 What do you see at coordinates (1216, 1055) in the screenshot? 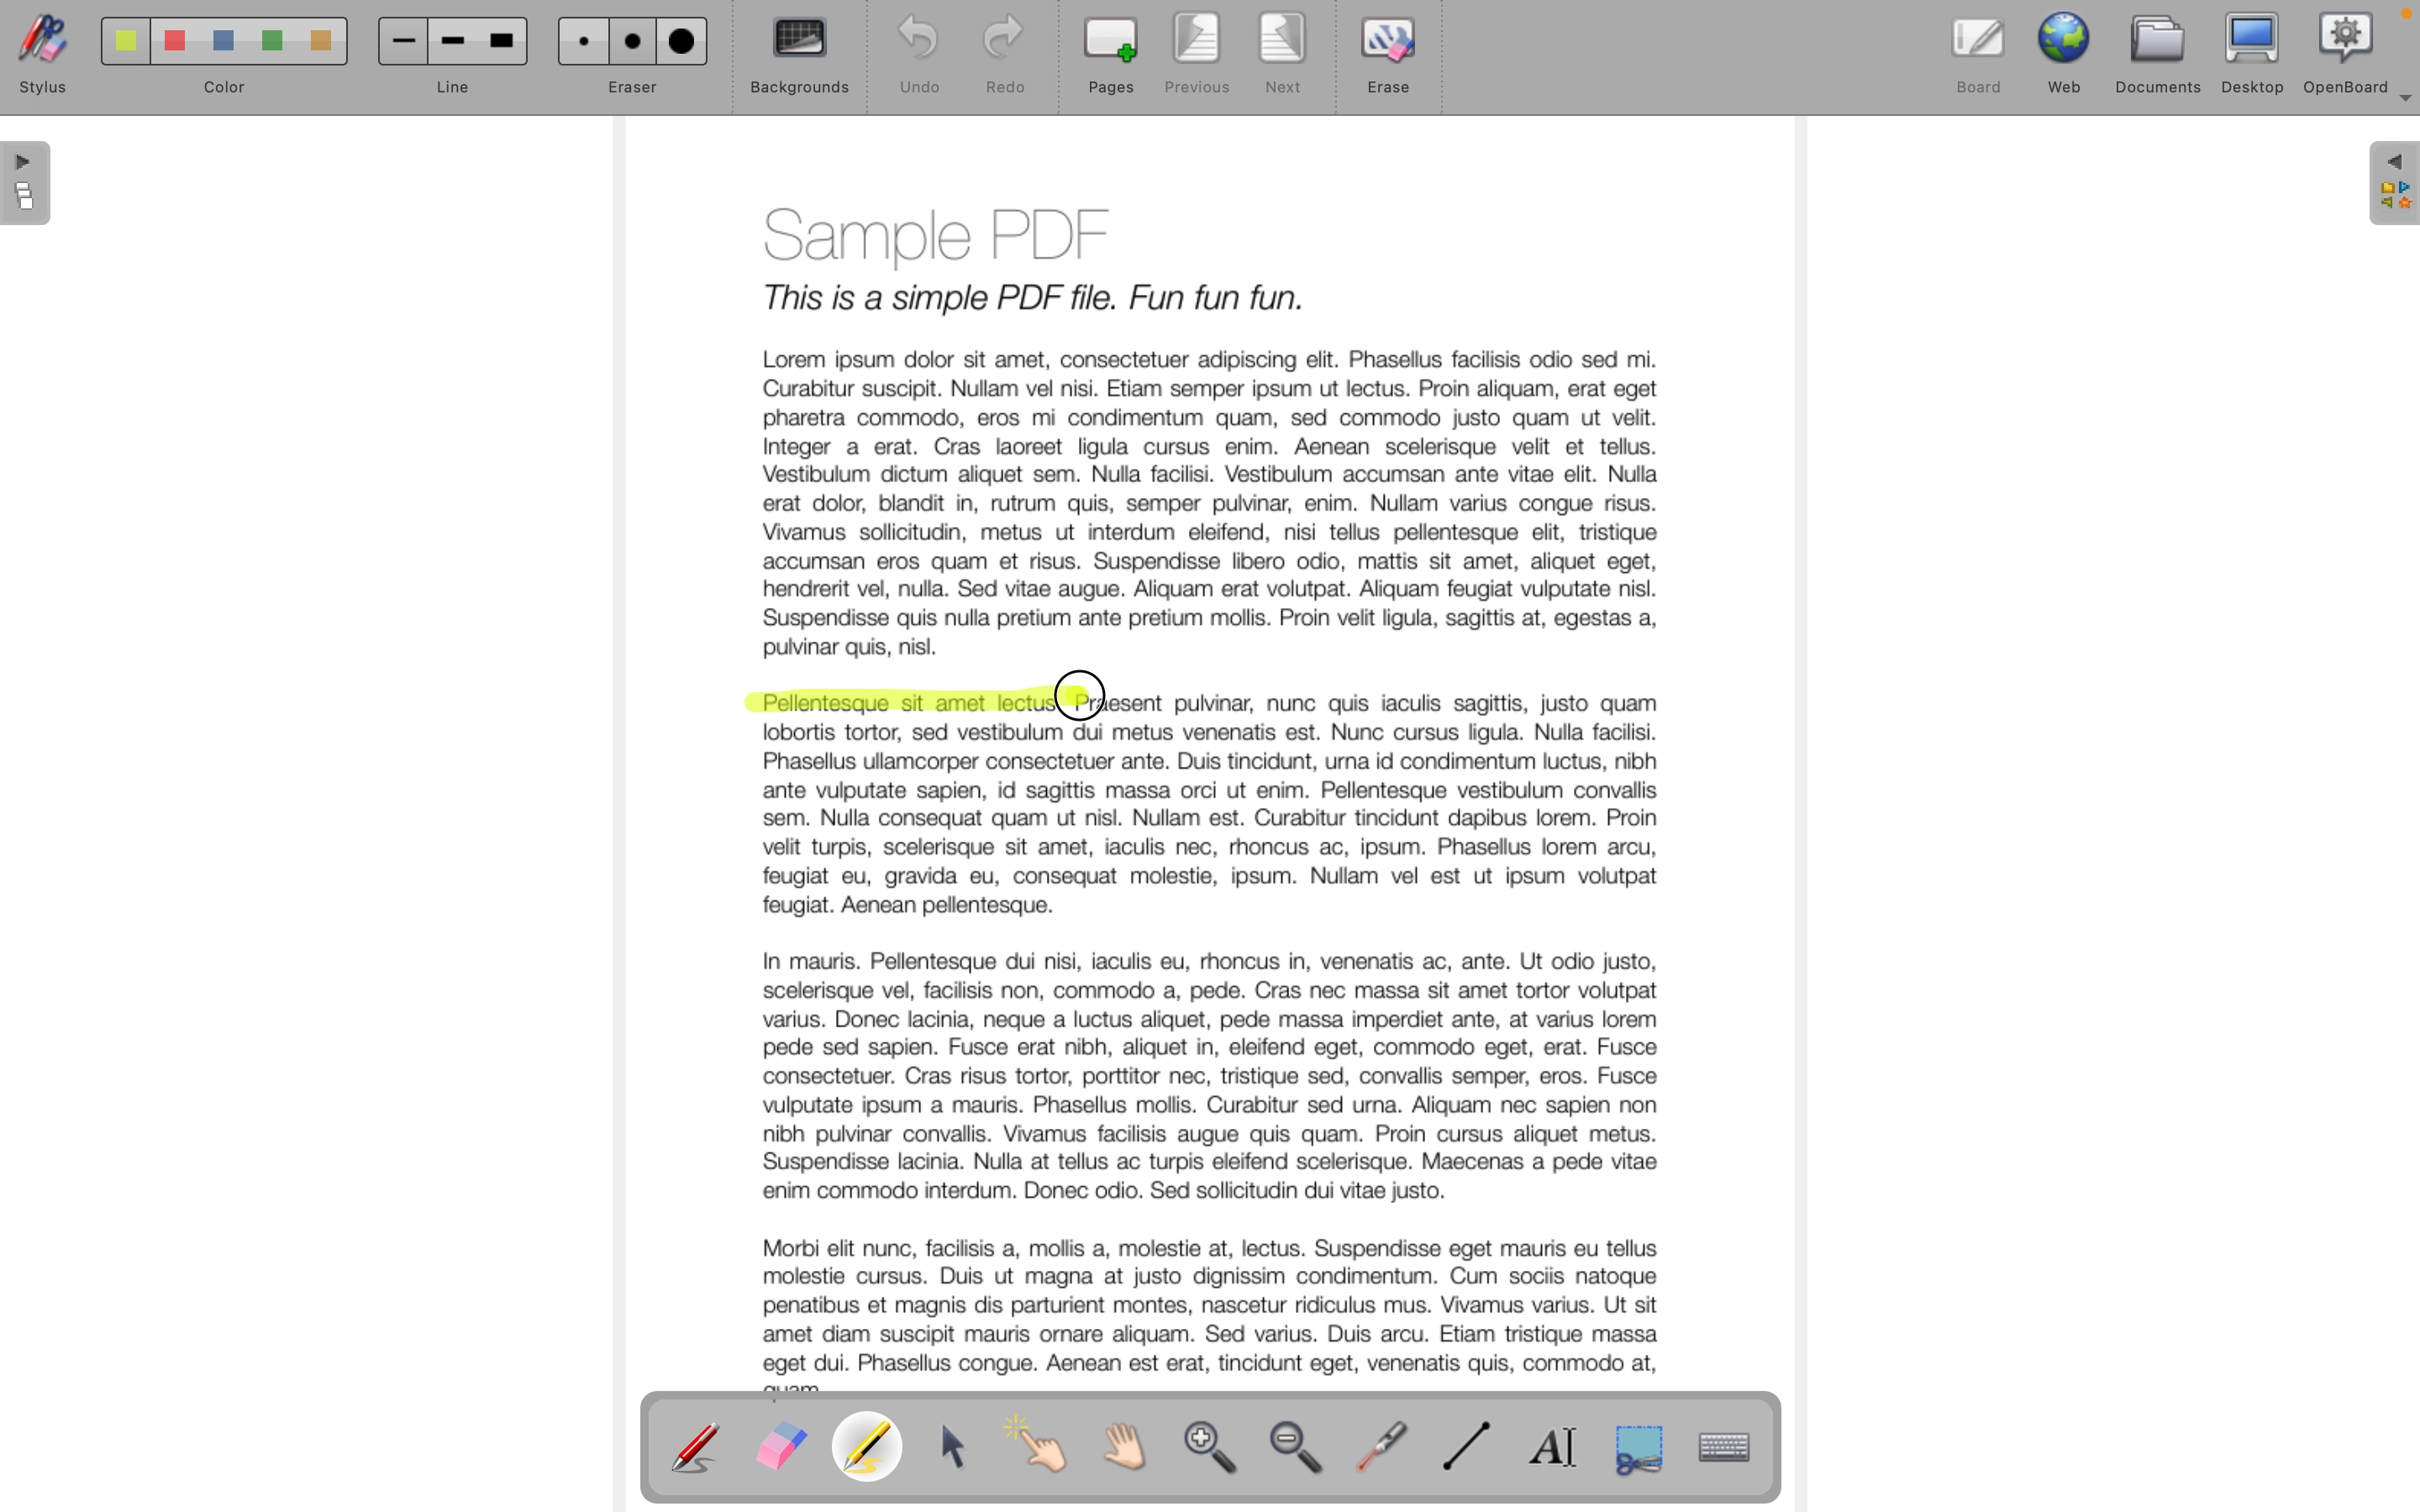
I see `text` at bounding box center [1216, 1055].